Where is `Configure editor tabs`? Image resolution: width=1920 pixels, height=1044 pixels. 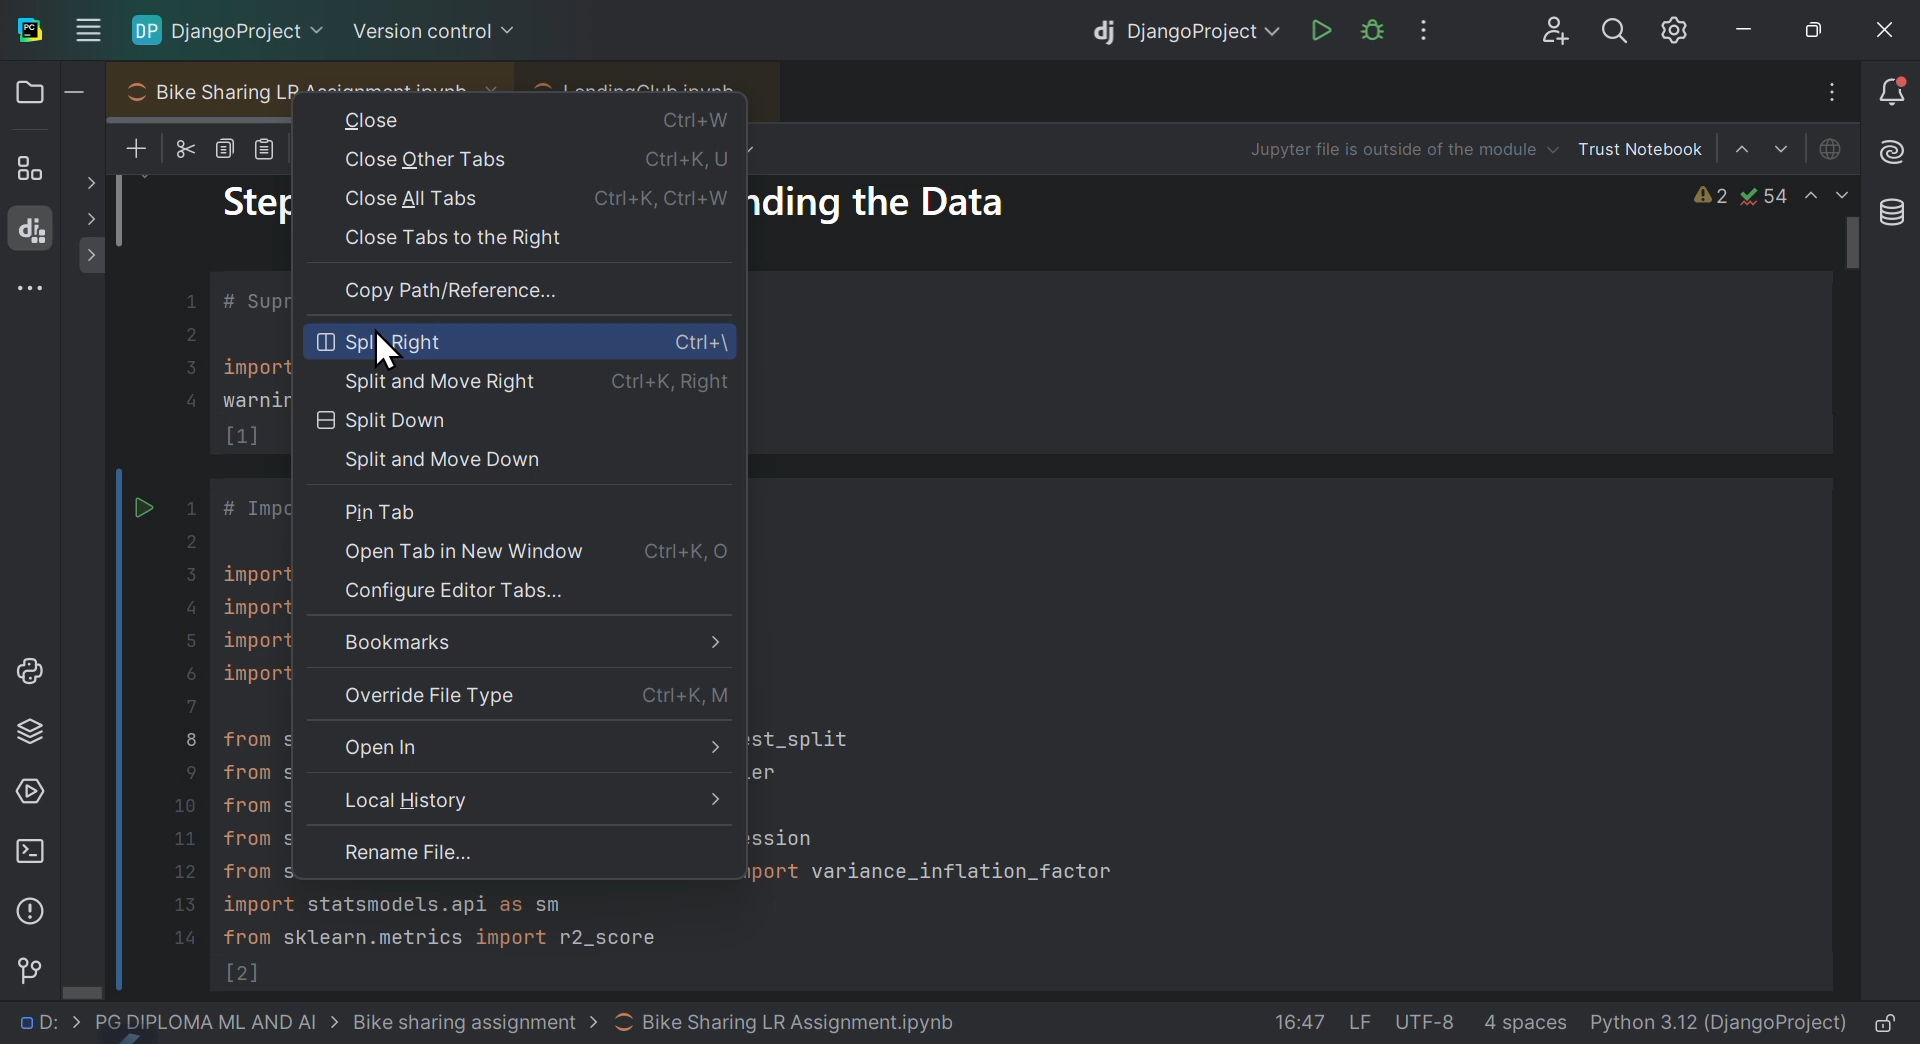
Configure editor tabs is located at coordinates (477, 592).